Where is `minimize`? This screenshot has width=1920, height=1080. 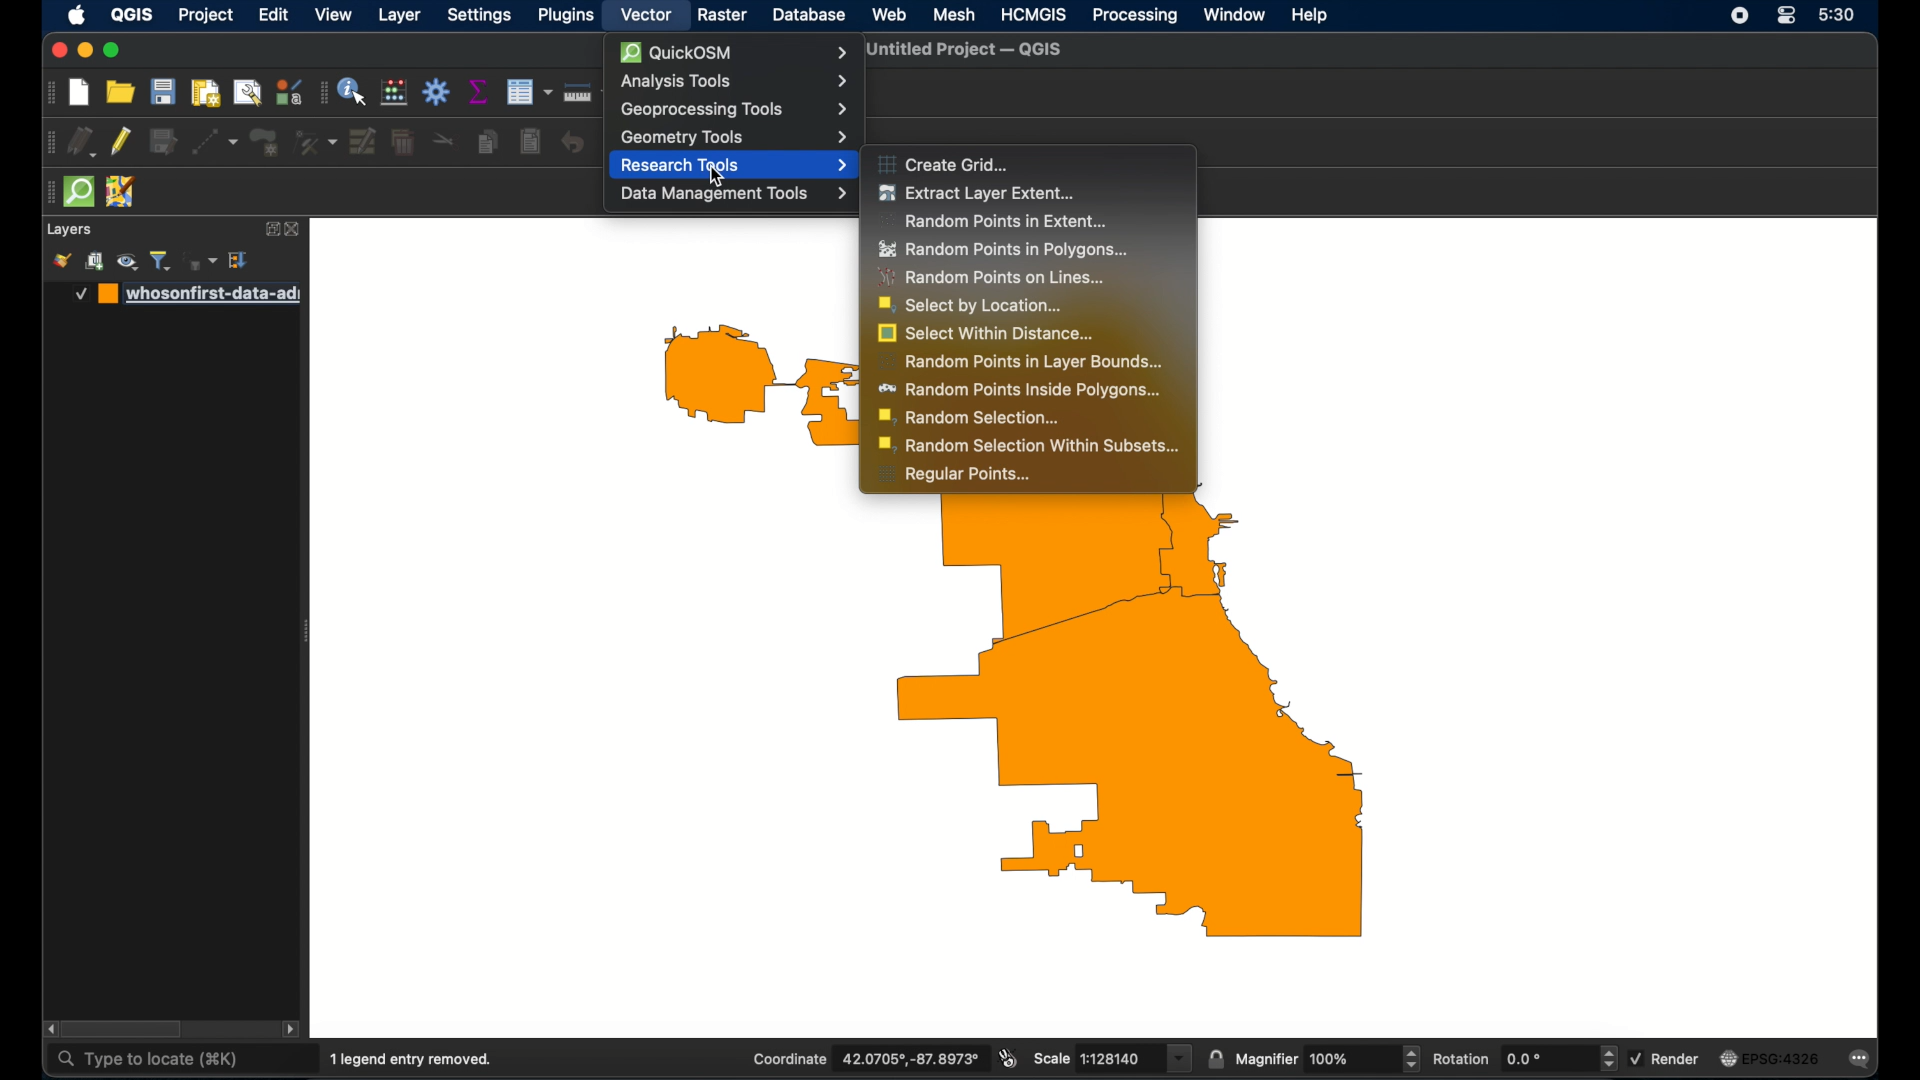
minimize is located at coordinates (86, 50).